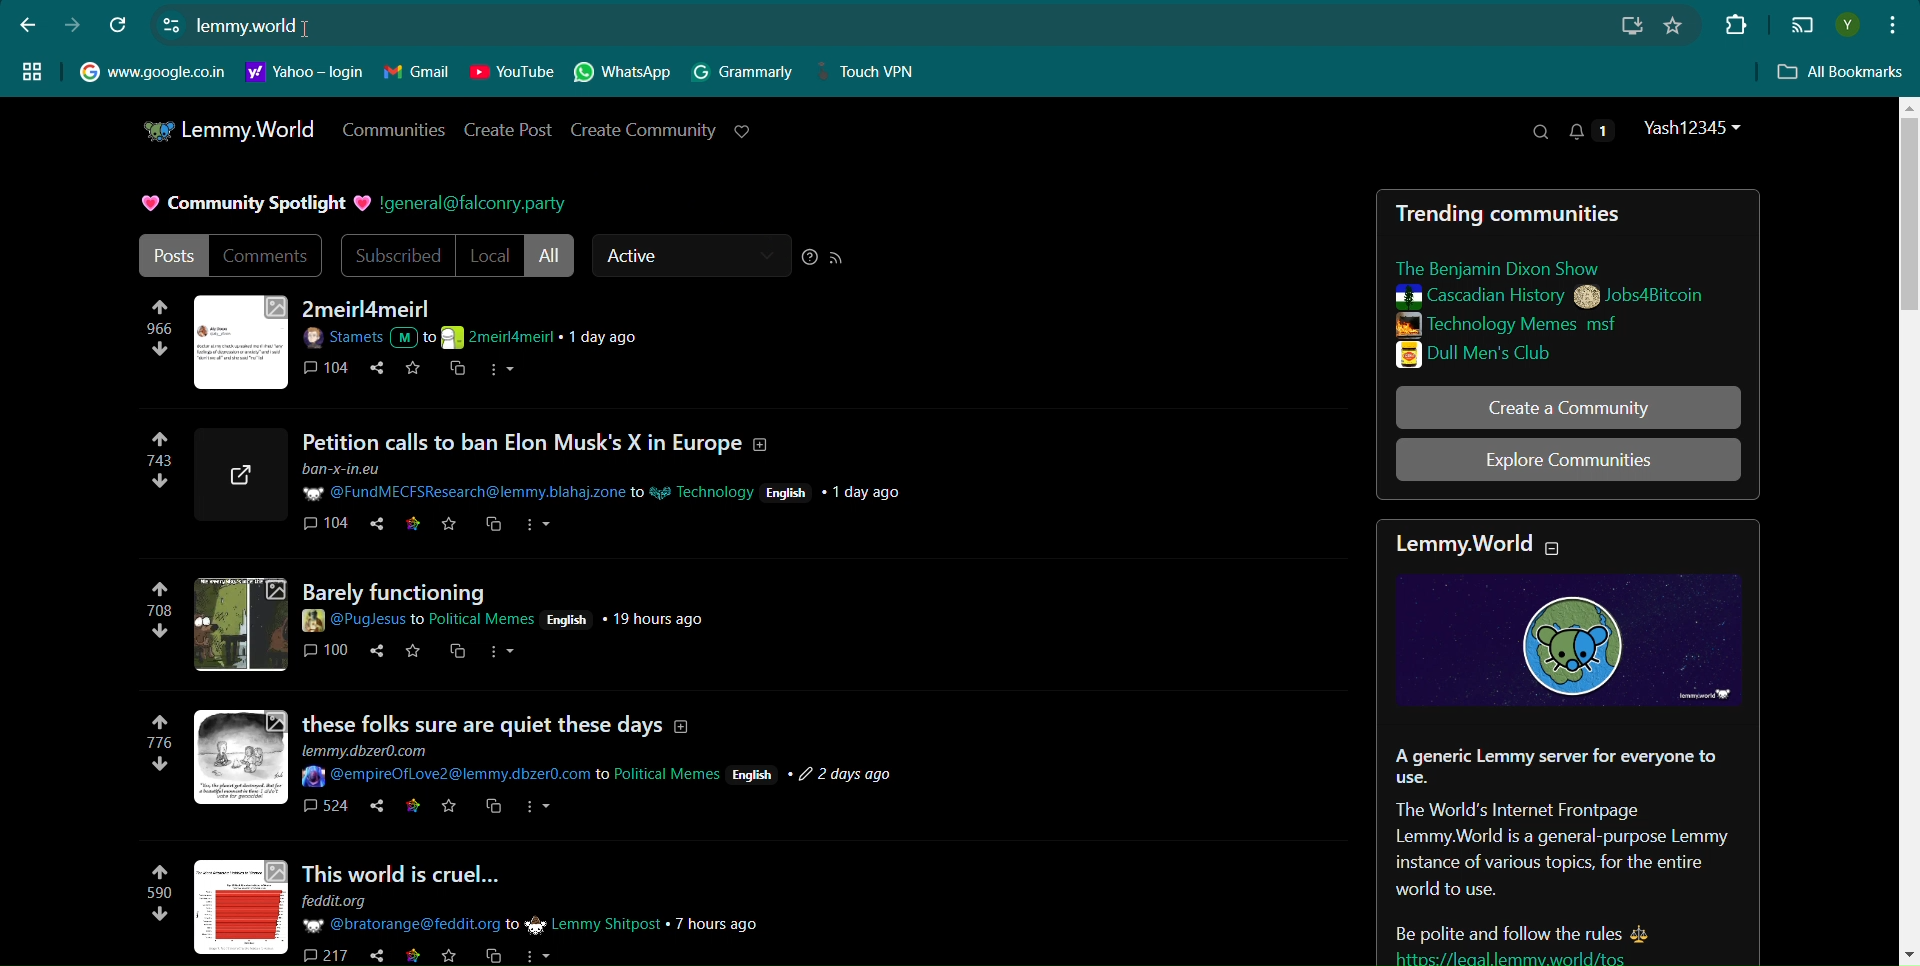  Describe the element at coordinates (545, 444) in the screenshot. I see `Petition calls to ban Elon Musk's X in Europe` at that location.